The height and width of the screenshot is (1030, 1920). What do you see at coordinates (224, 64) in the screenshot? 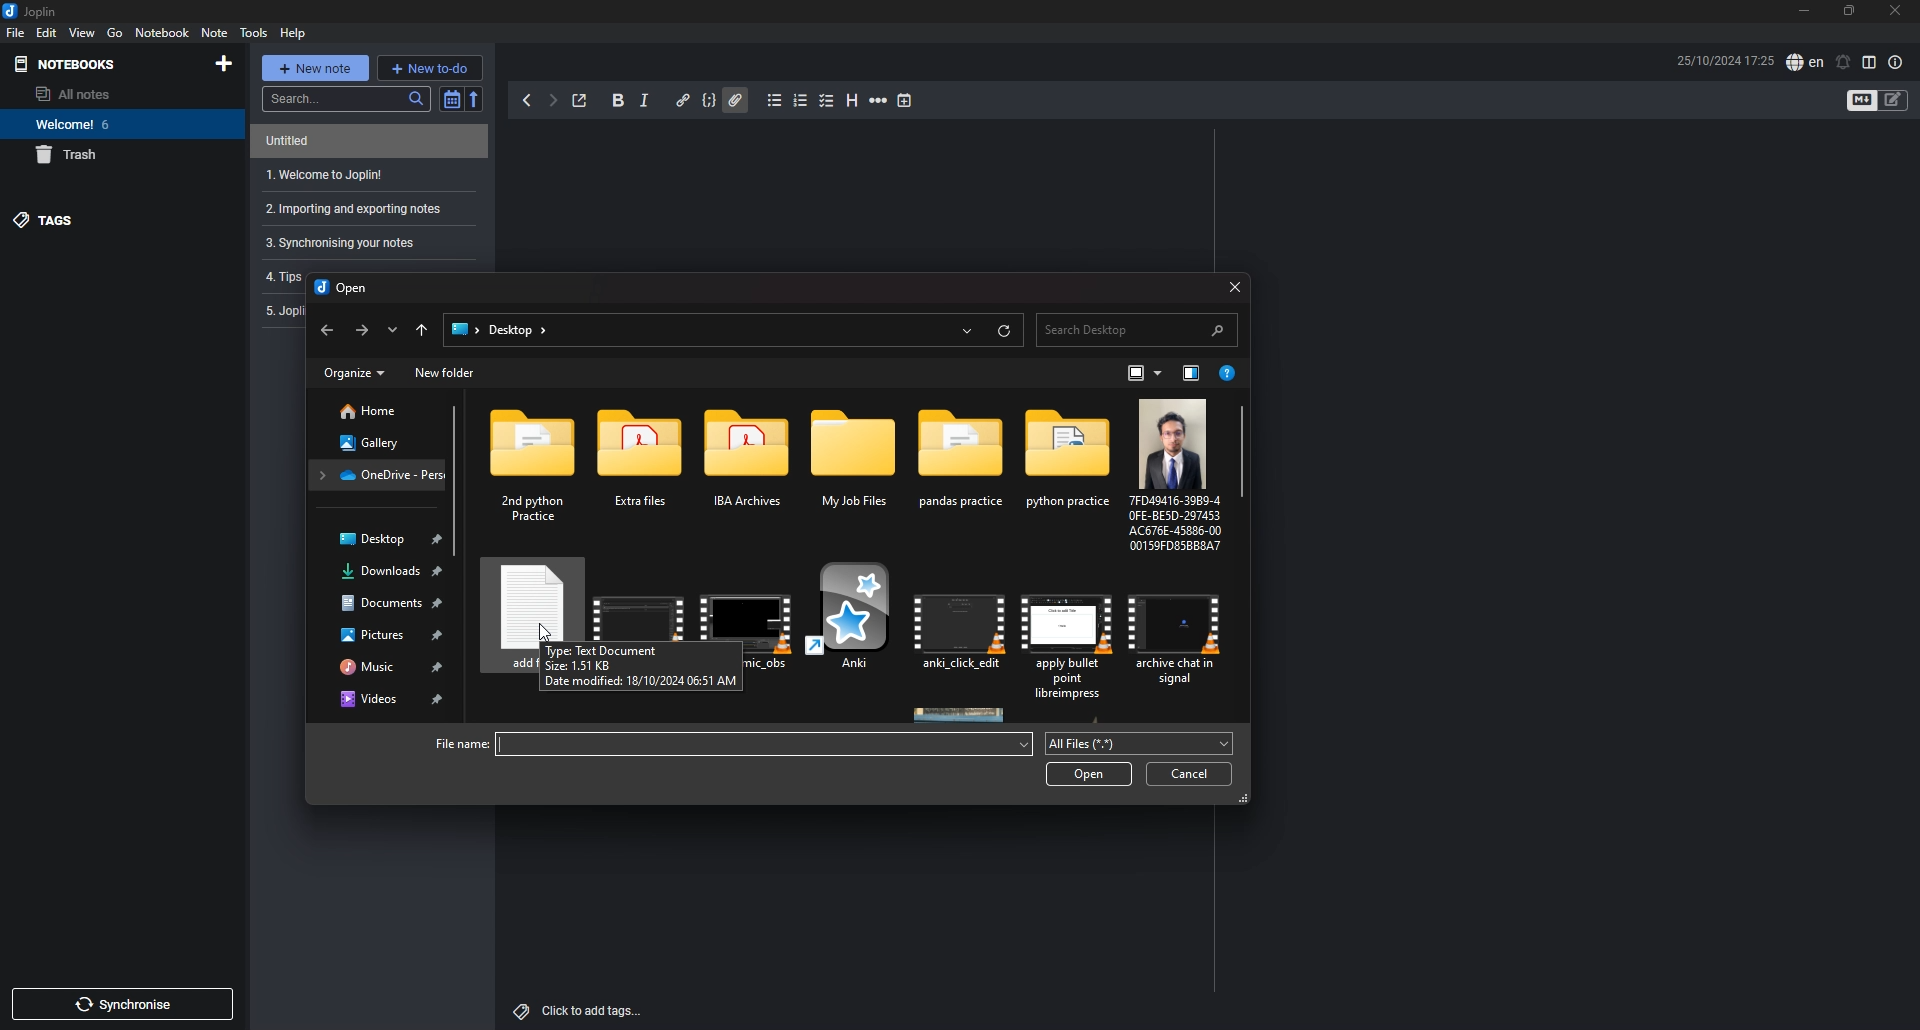
I see `add notebook` at bounding box center [224, 64].